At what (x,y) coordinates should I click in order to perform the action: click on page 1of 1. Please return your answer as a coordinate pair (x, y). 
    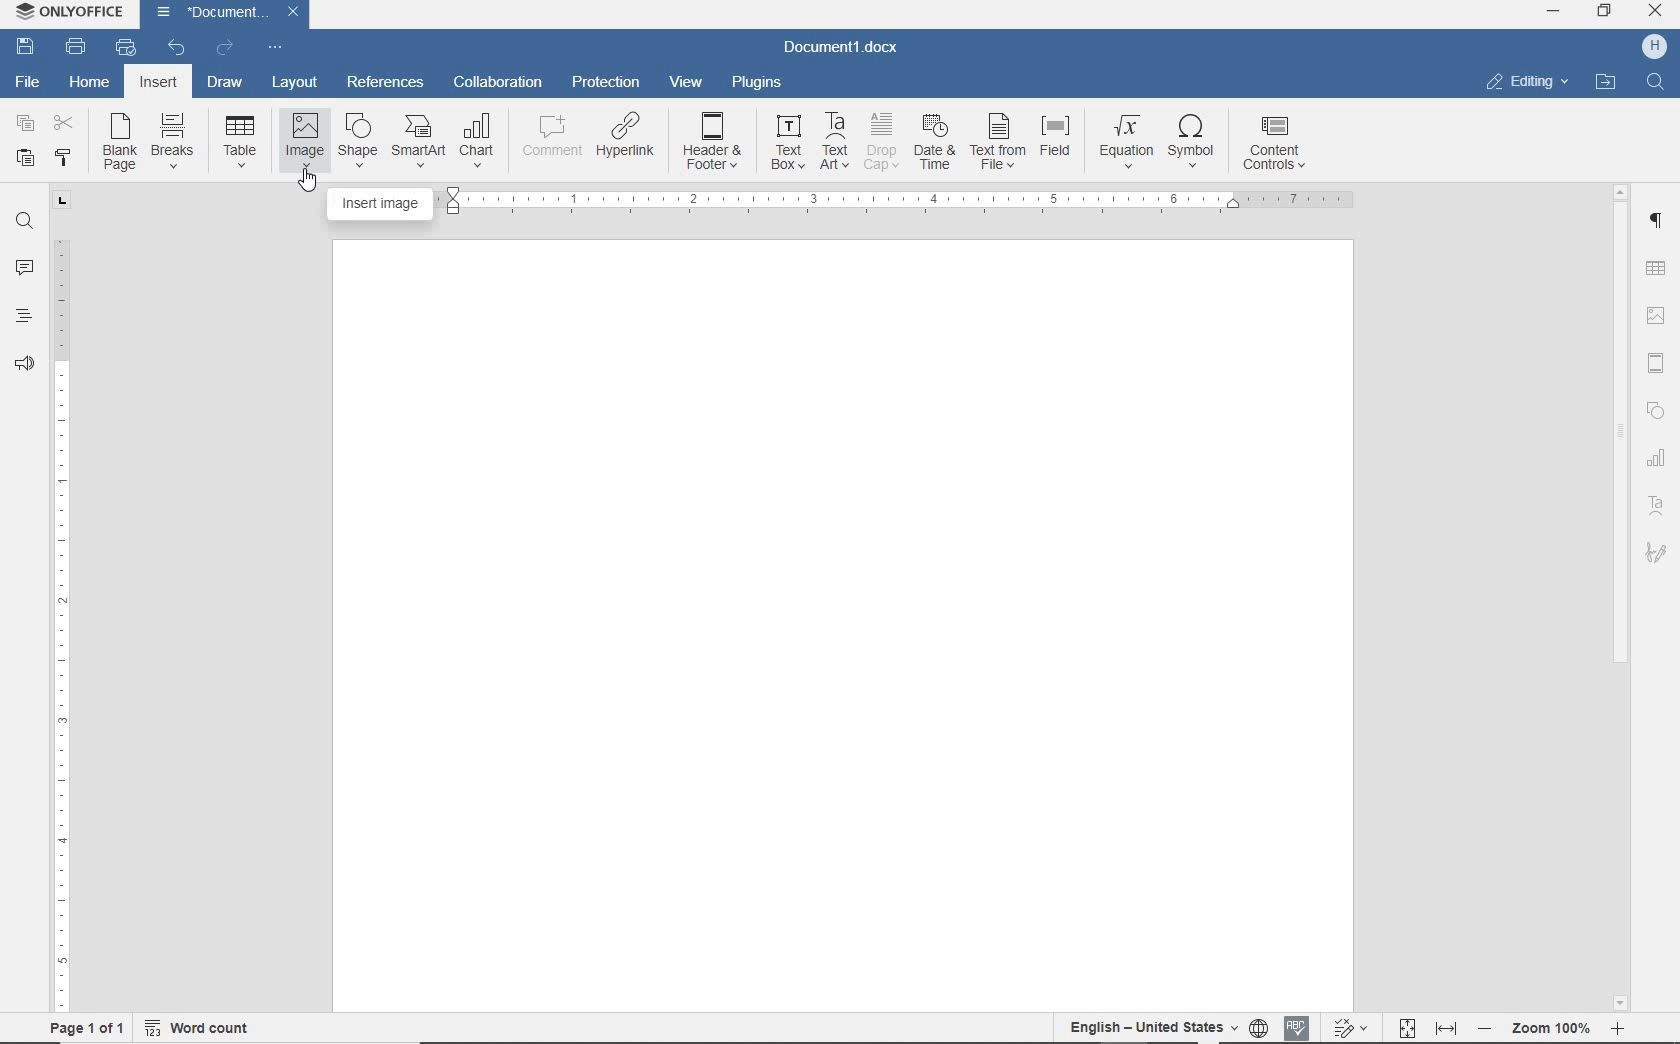
    Looking at the image, I should click on (89, 1029).